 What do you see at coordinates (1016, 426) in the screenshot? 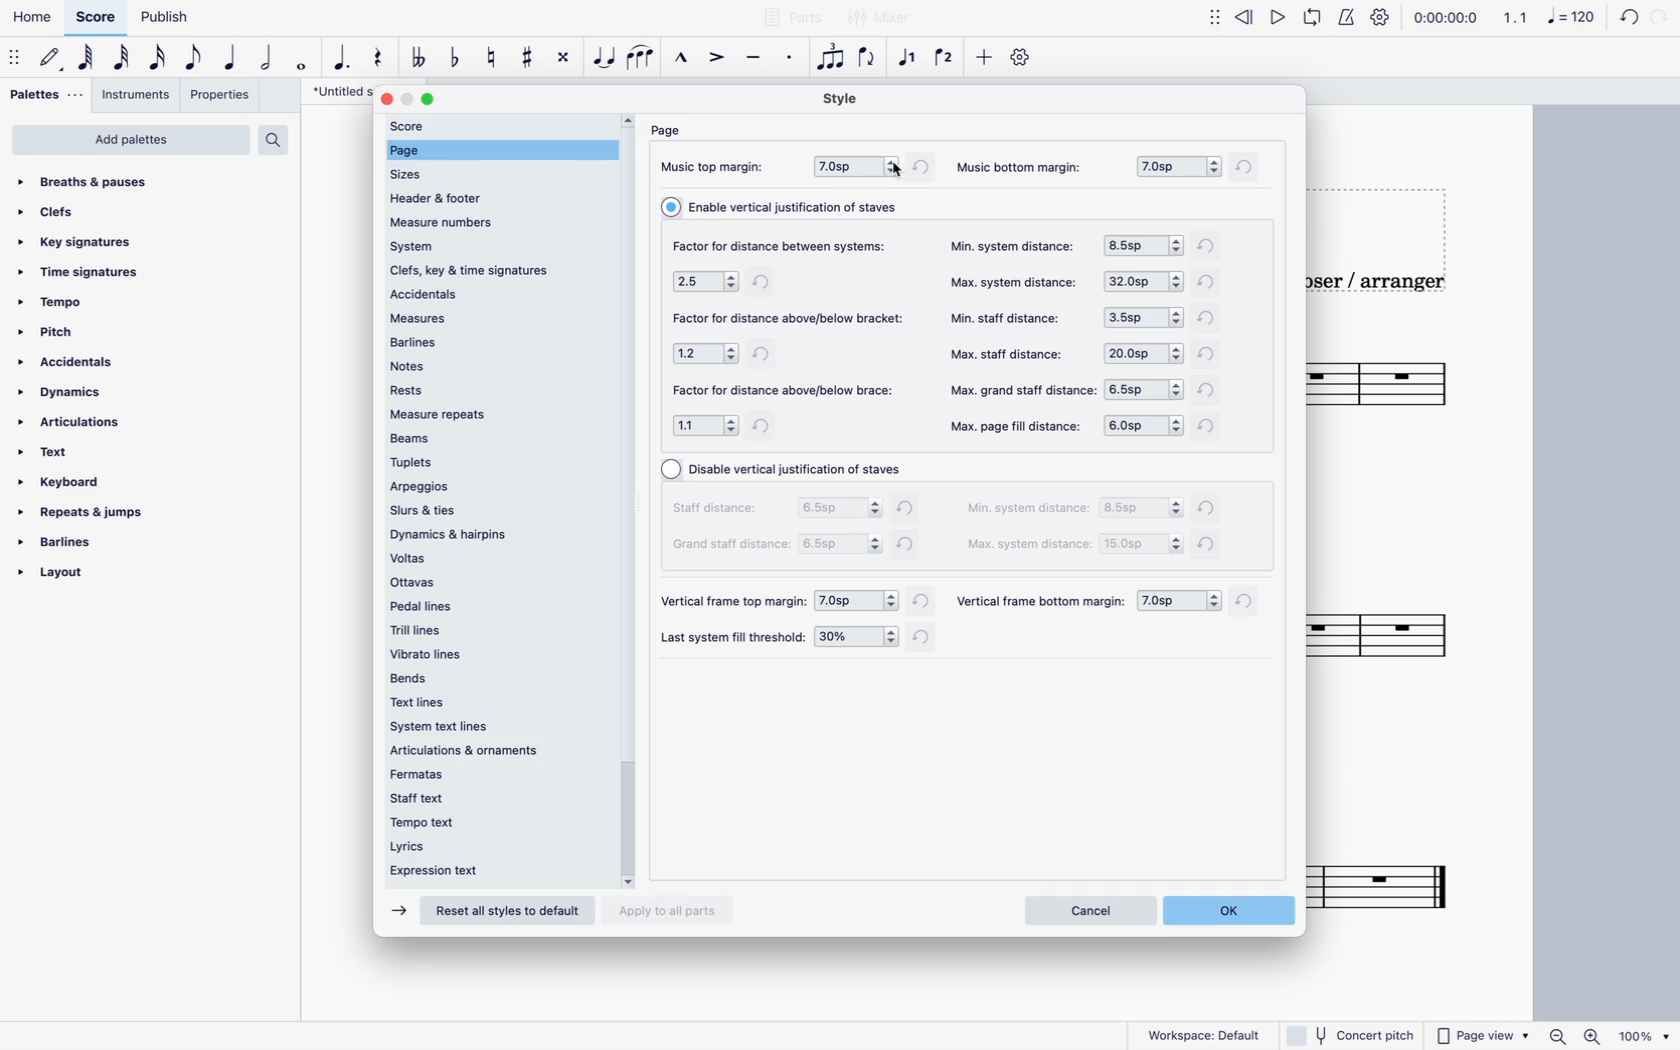
I see `max page fill distance` at bounding box center [1016, 426].